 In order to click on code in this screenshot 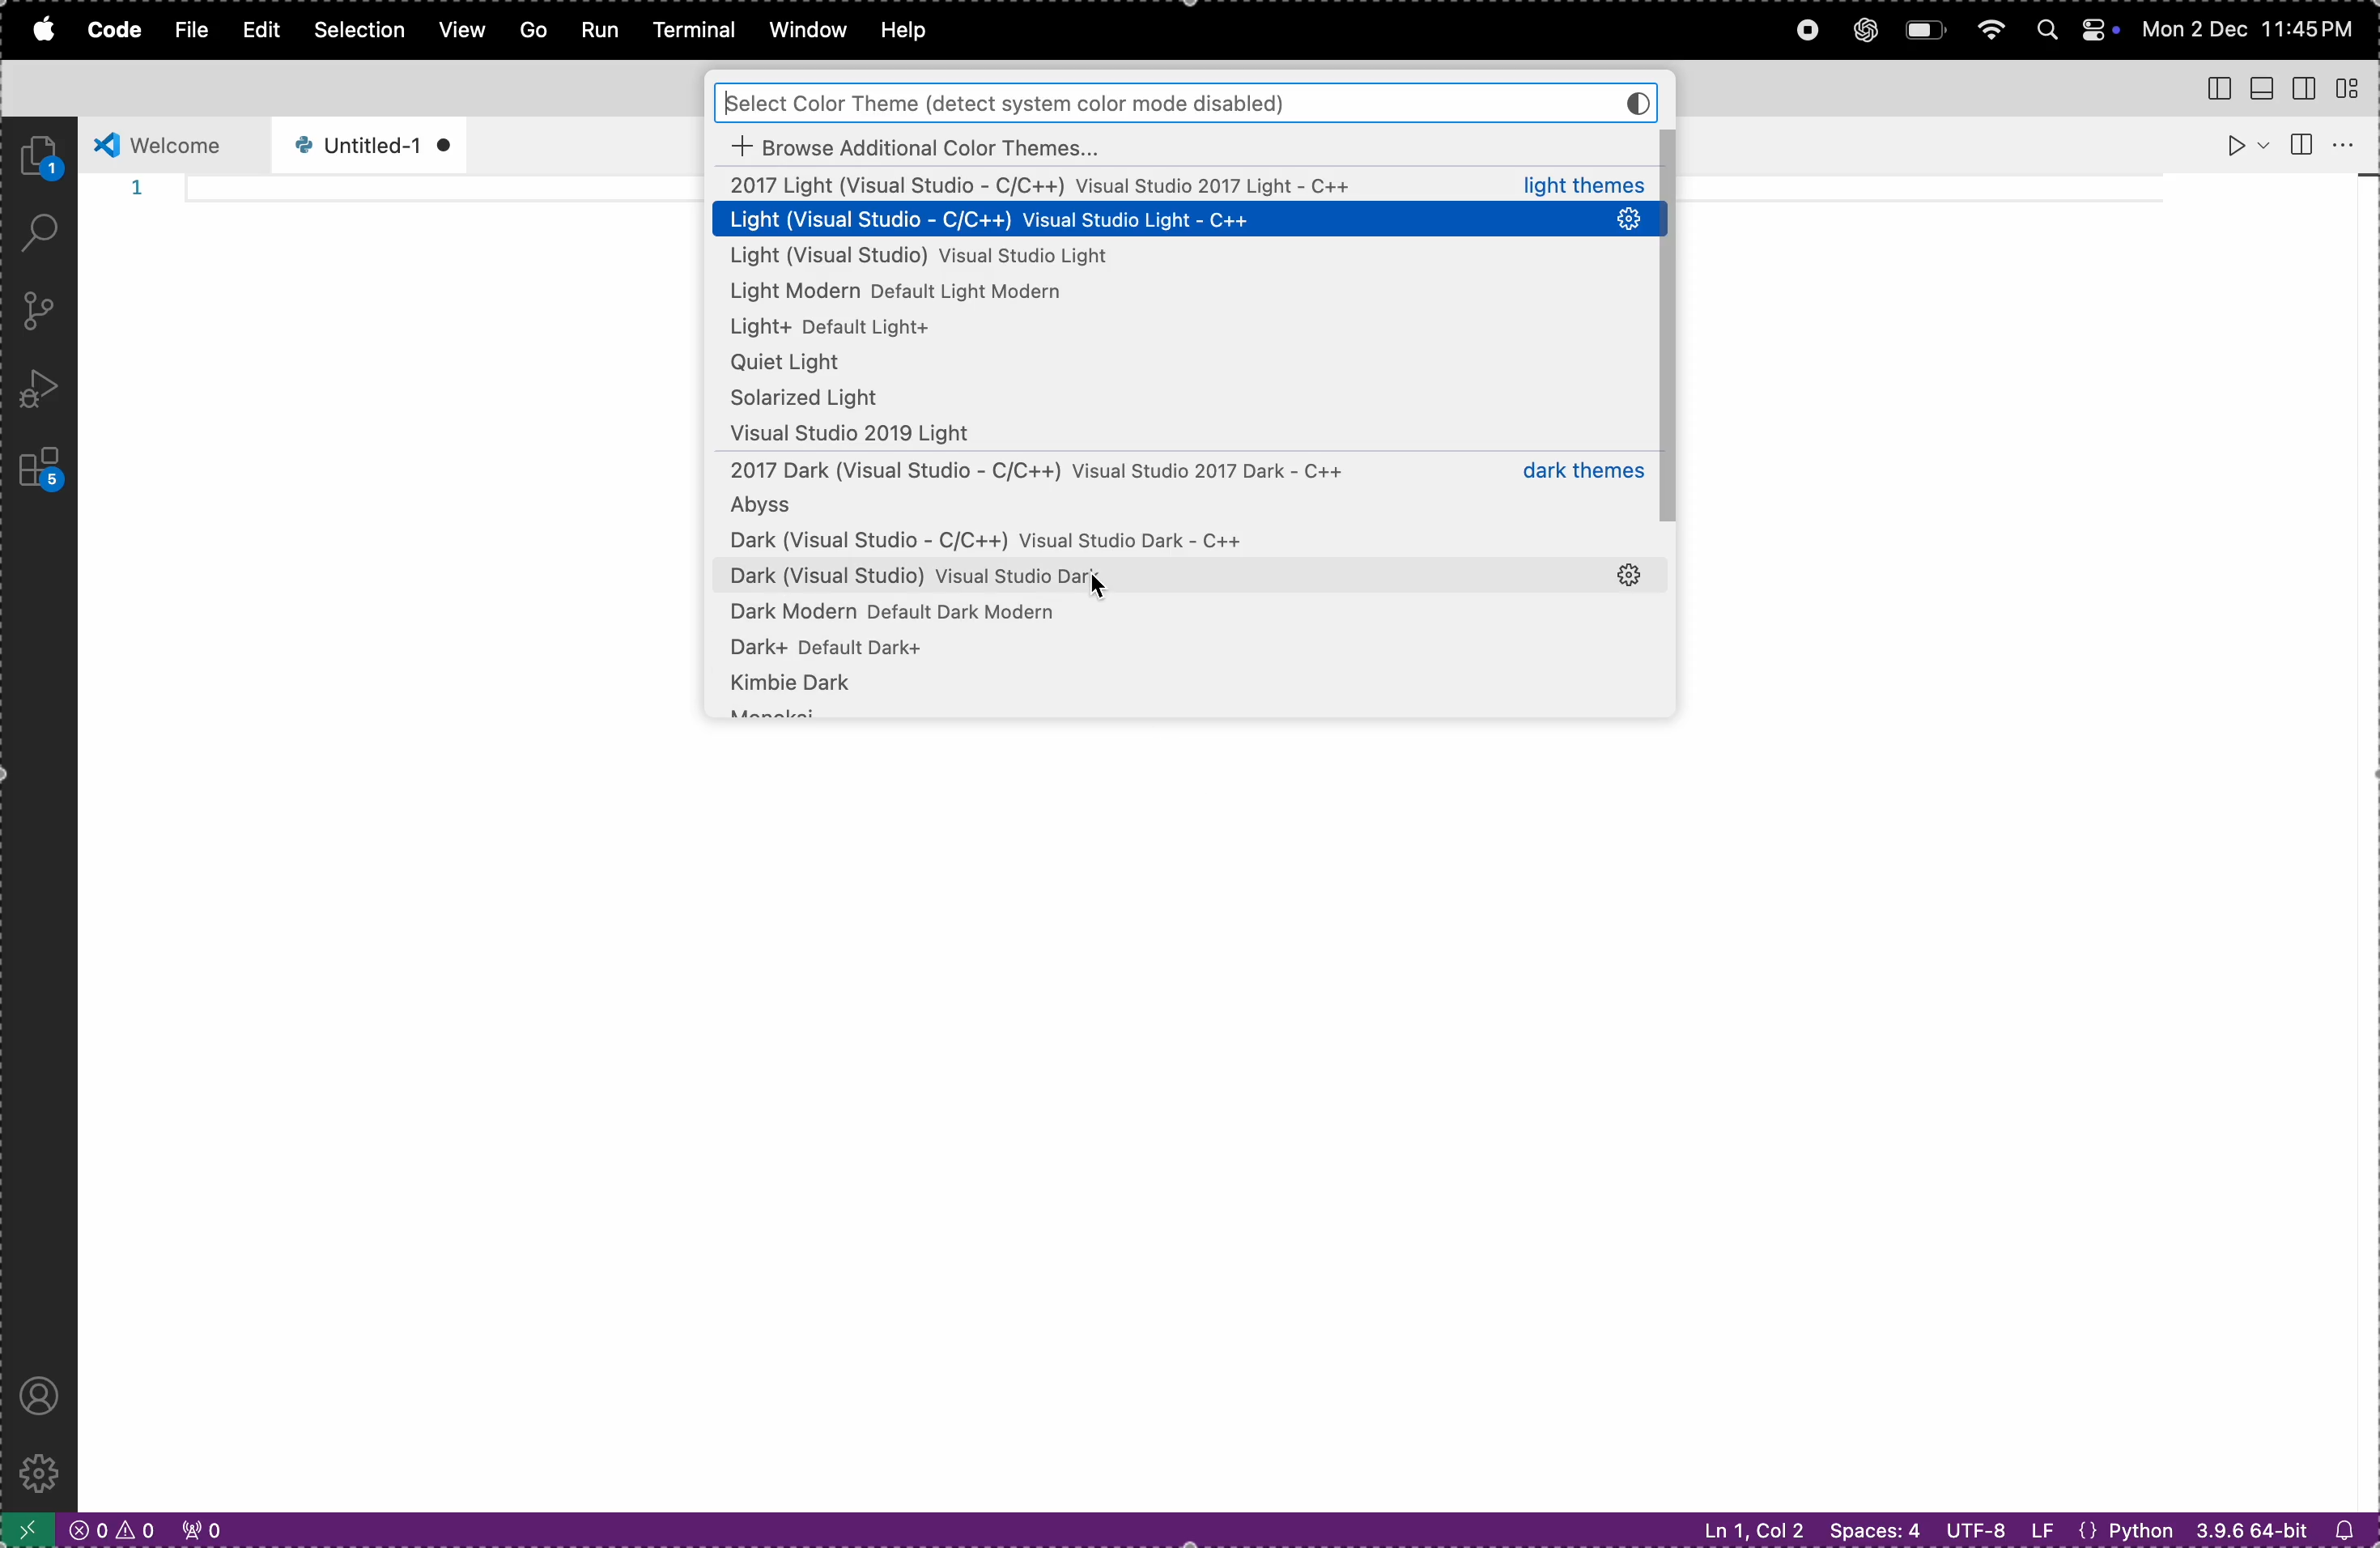, I will do `click(106, 30)`.